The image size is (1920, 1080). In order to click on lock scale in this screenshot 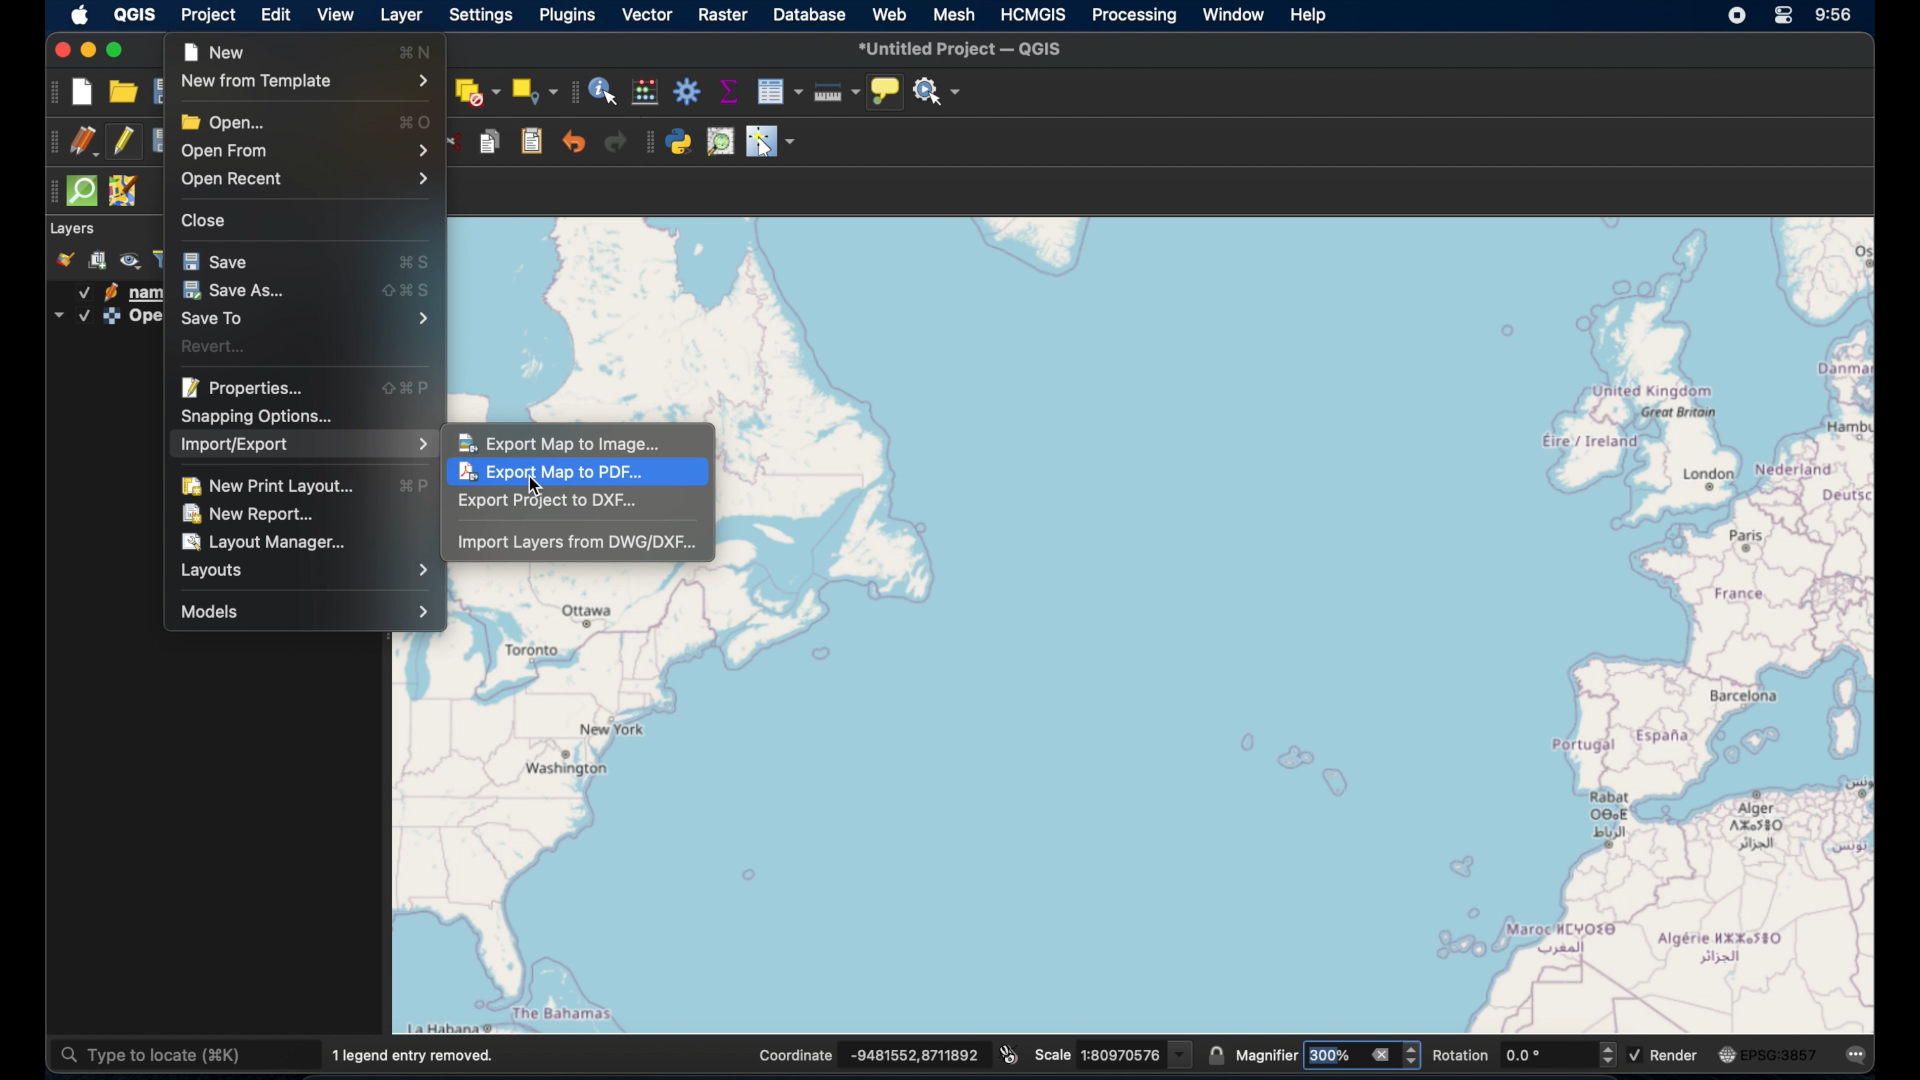, I will do `click(1219, 1057)`.